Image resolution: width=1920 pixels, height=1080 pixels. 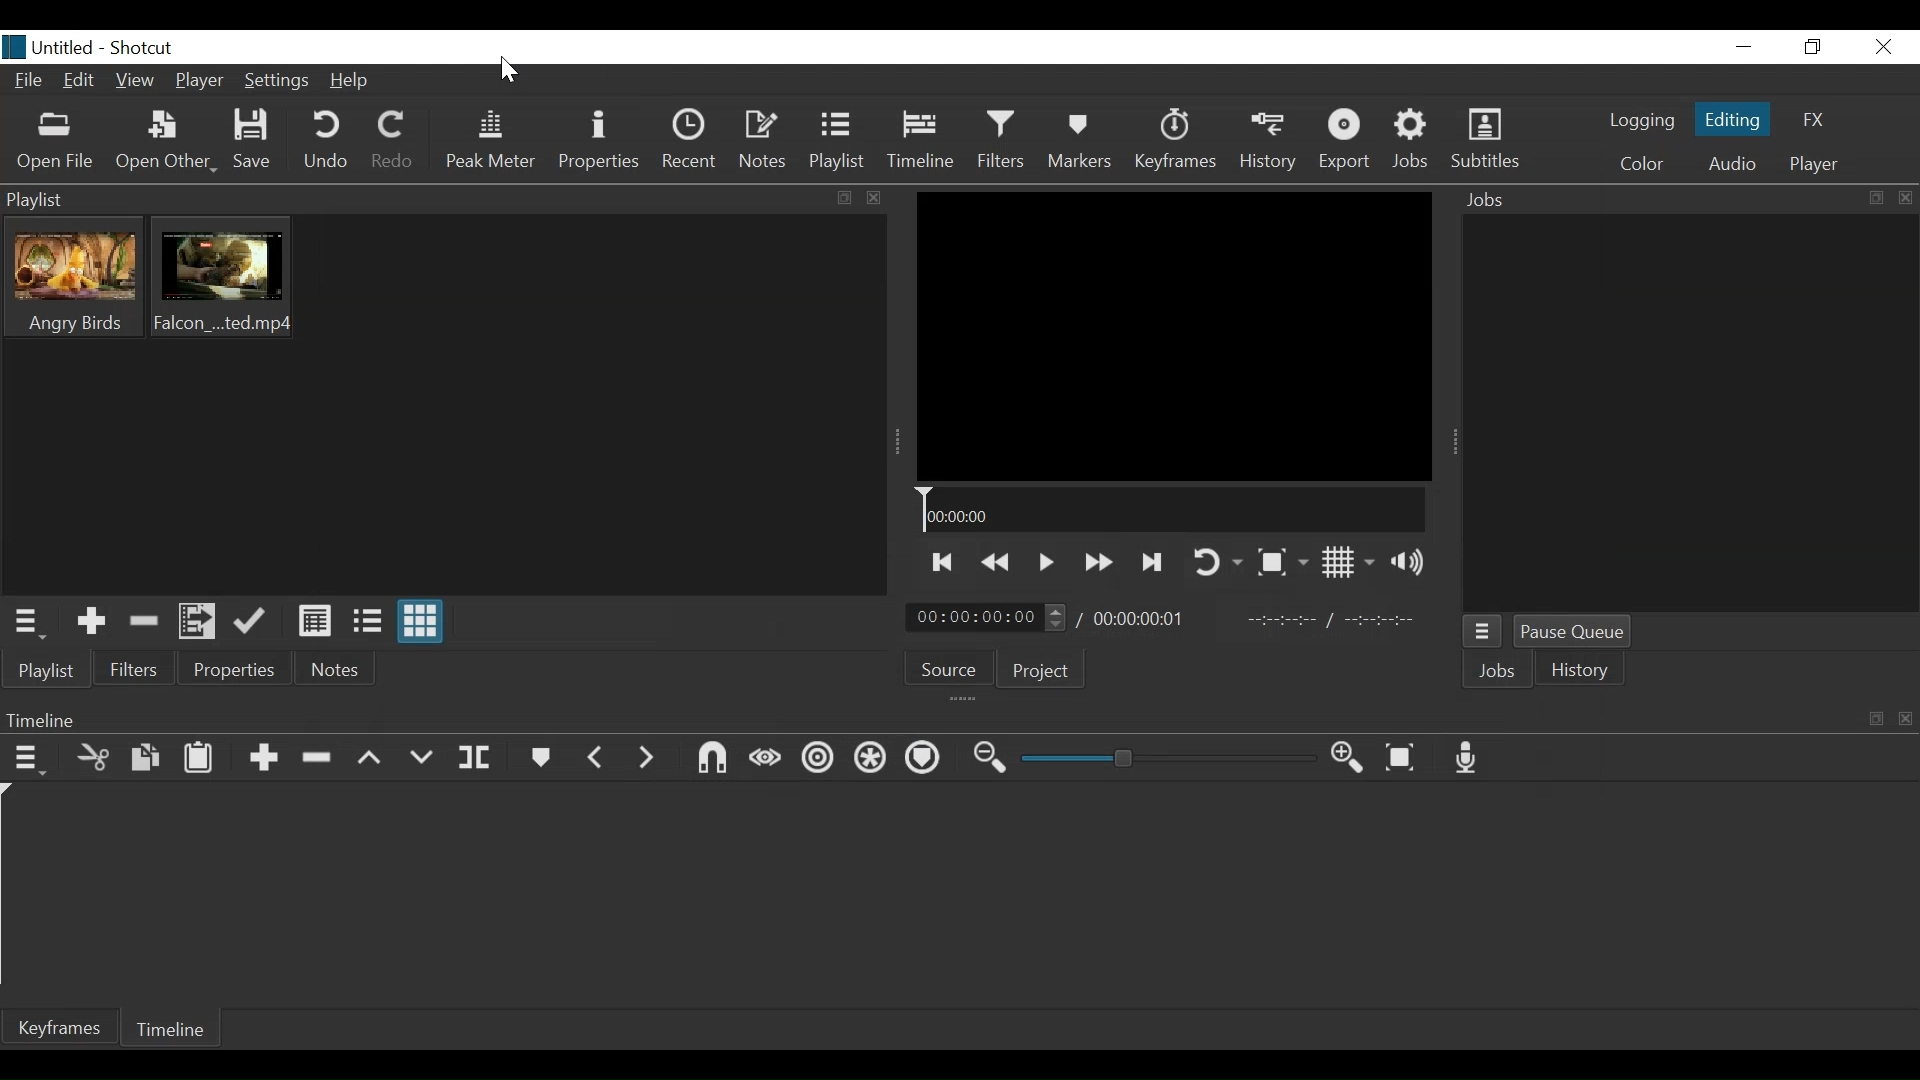 What do you see at coordinates (1501, 673) in the screenshot?
I see `Jobs` at bounding box center [1501, 673].